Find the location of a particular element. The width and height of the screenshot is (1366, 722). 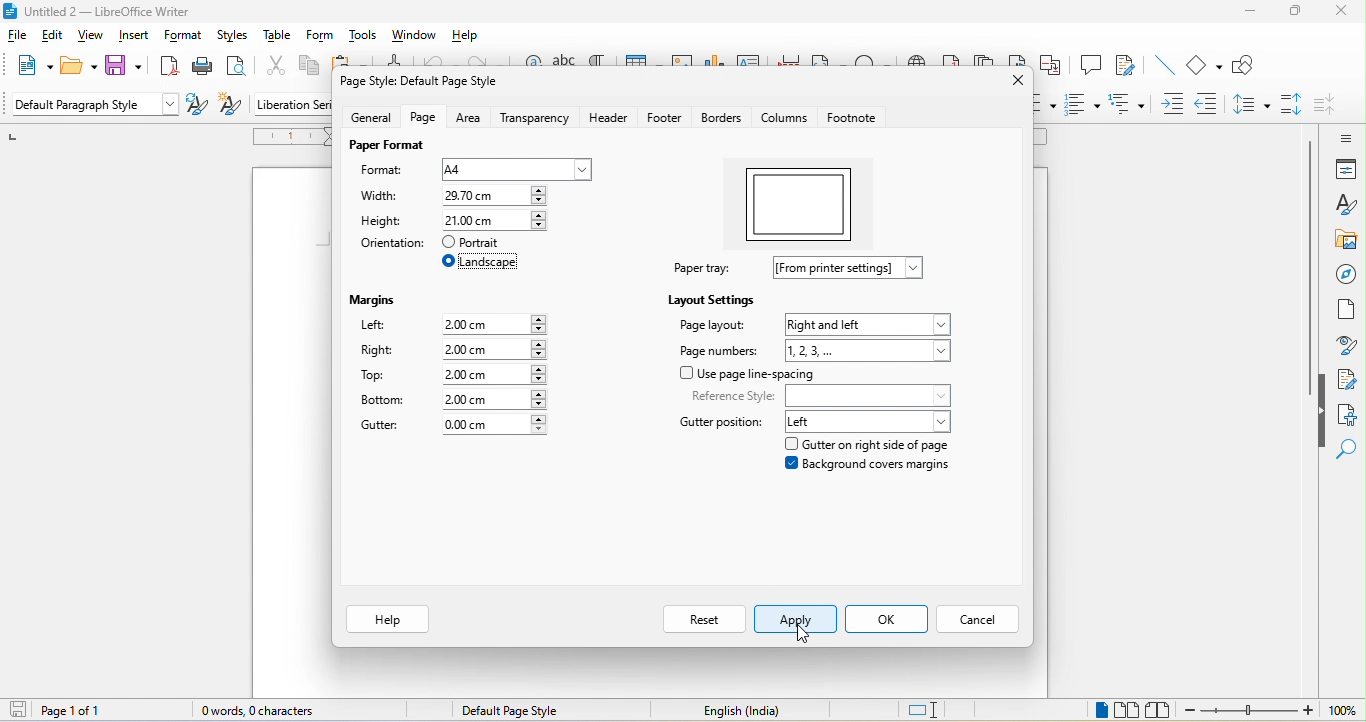

cross reference is located at coordinates (1051, 68).